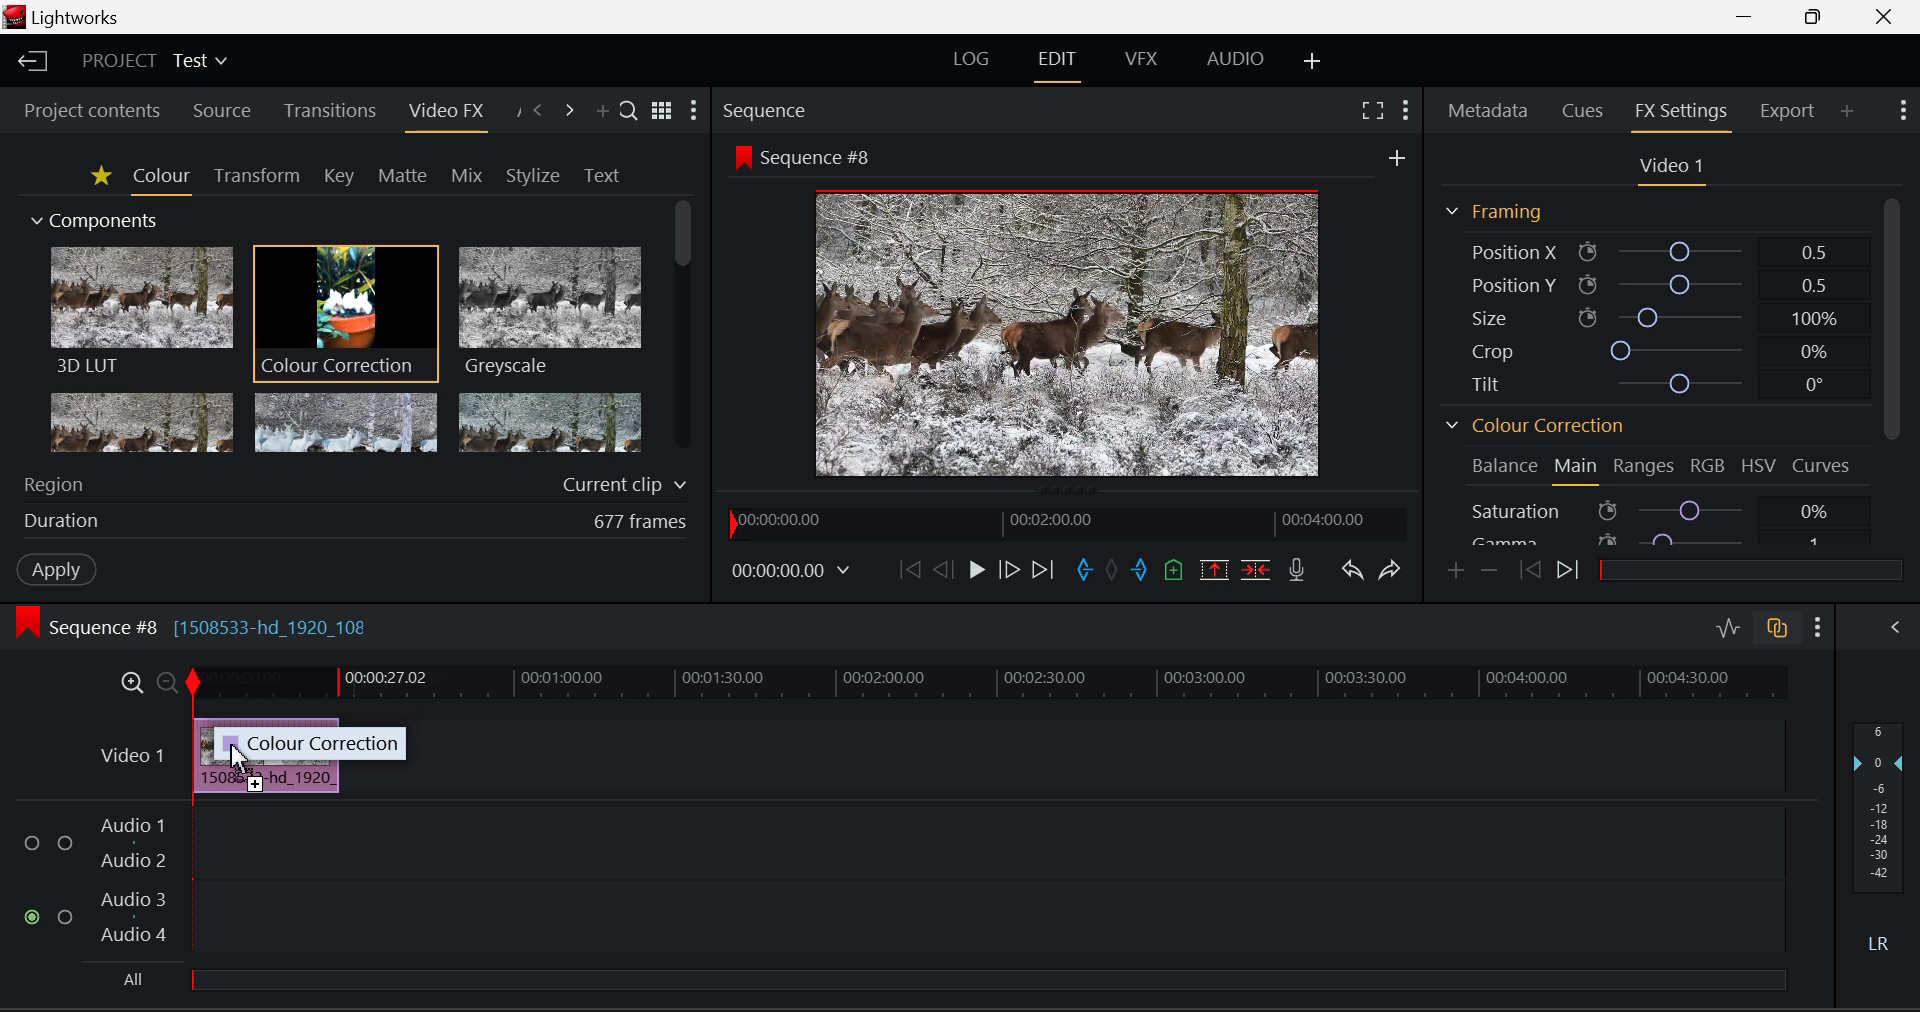 The image size is (1920, 1012). Describe the element at coordinates (97, 222) in the screenshot. I see `Components` at that location.